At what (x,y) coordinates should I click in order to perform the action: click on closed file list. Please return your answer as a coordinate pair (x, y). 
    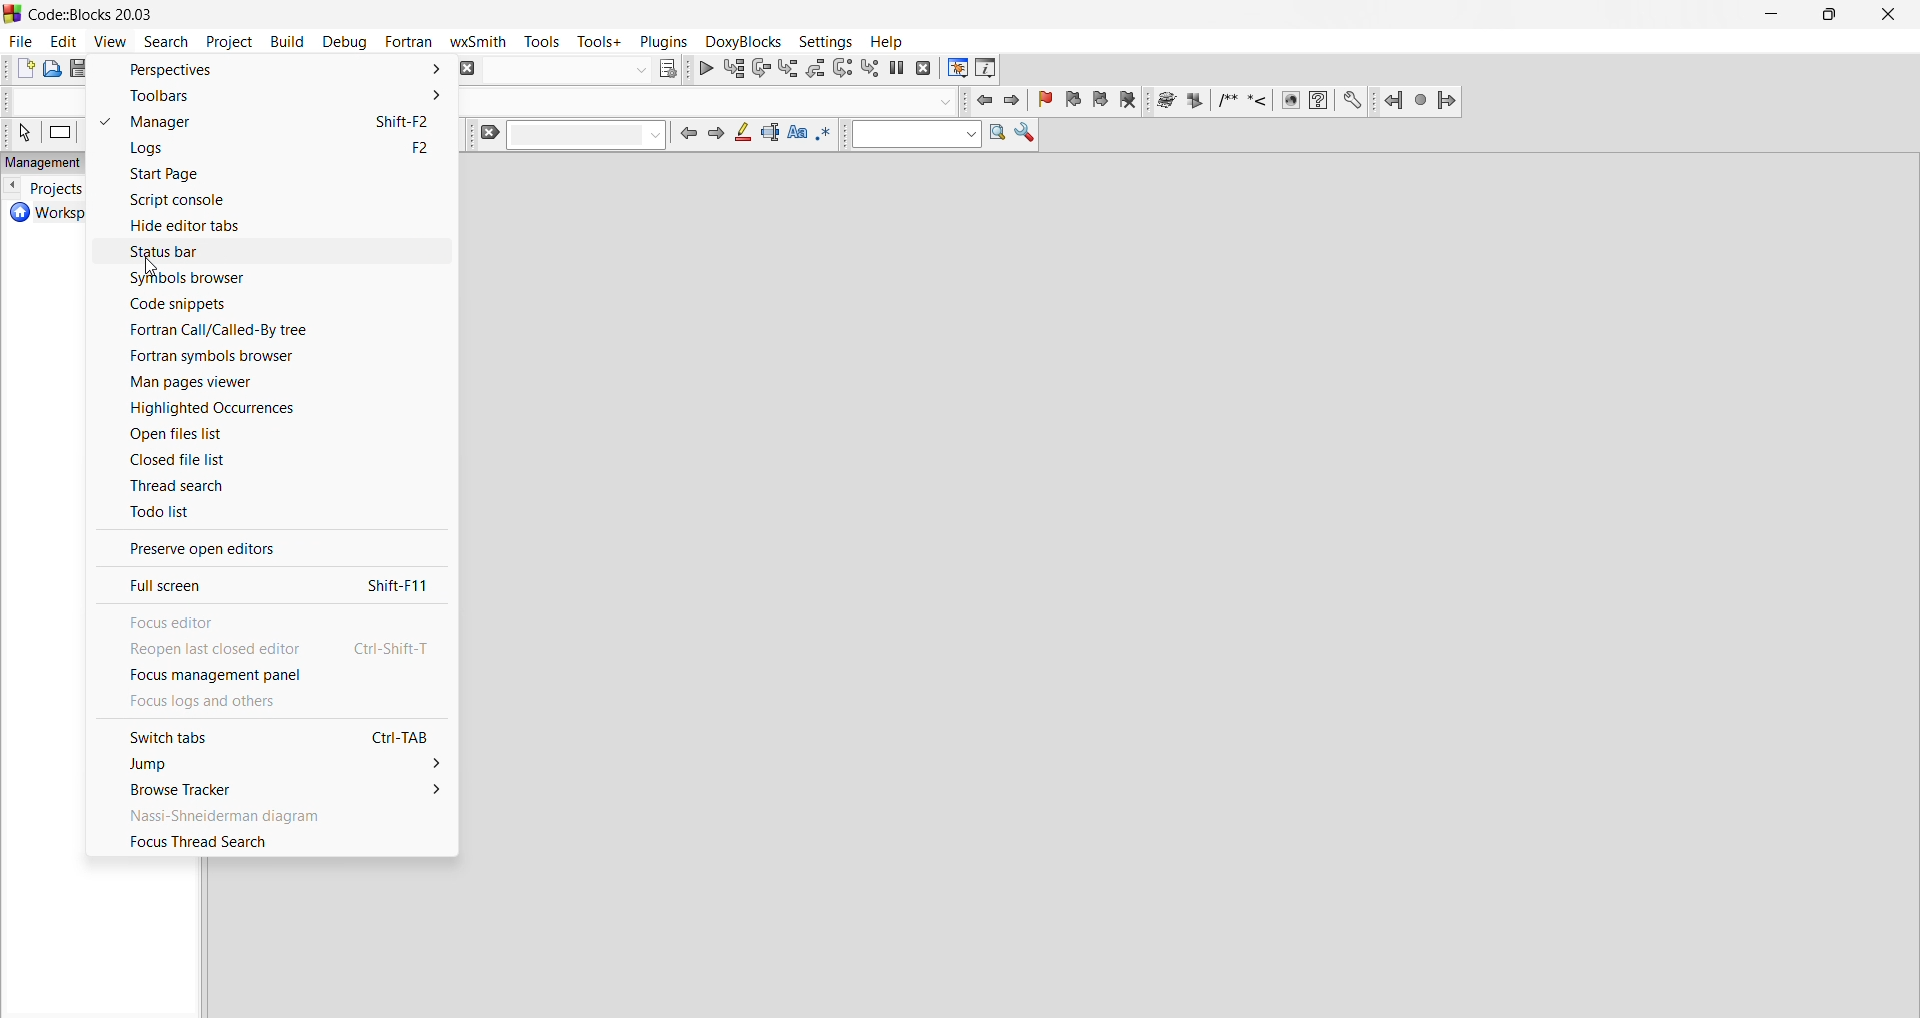
    Looking at the image, I should click on (274, 459).